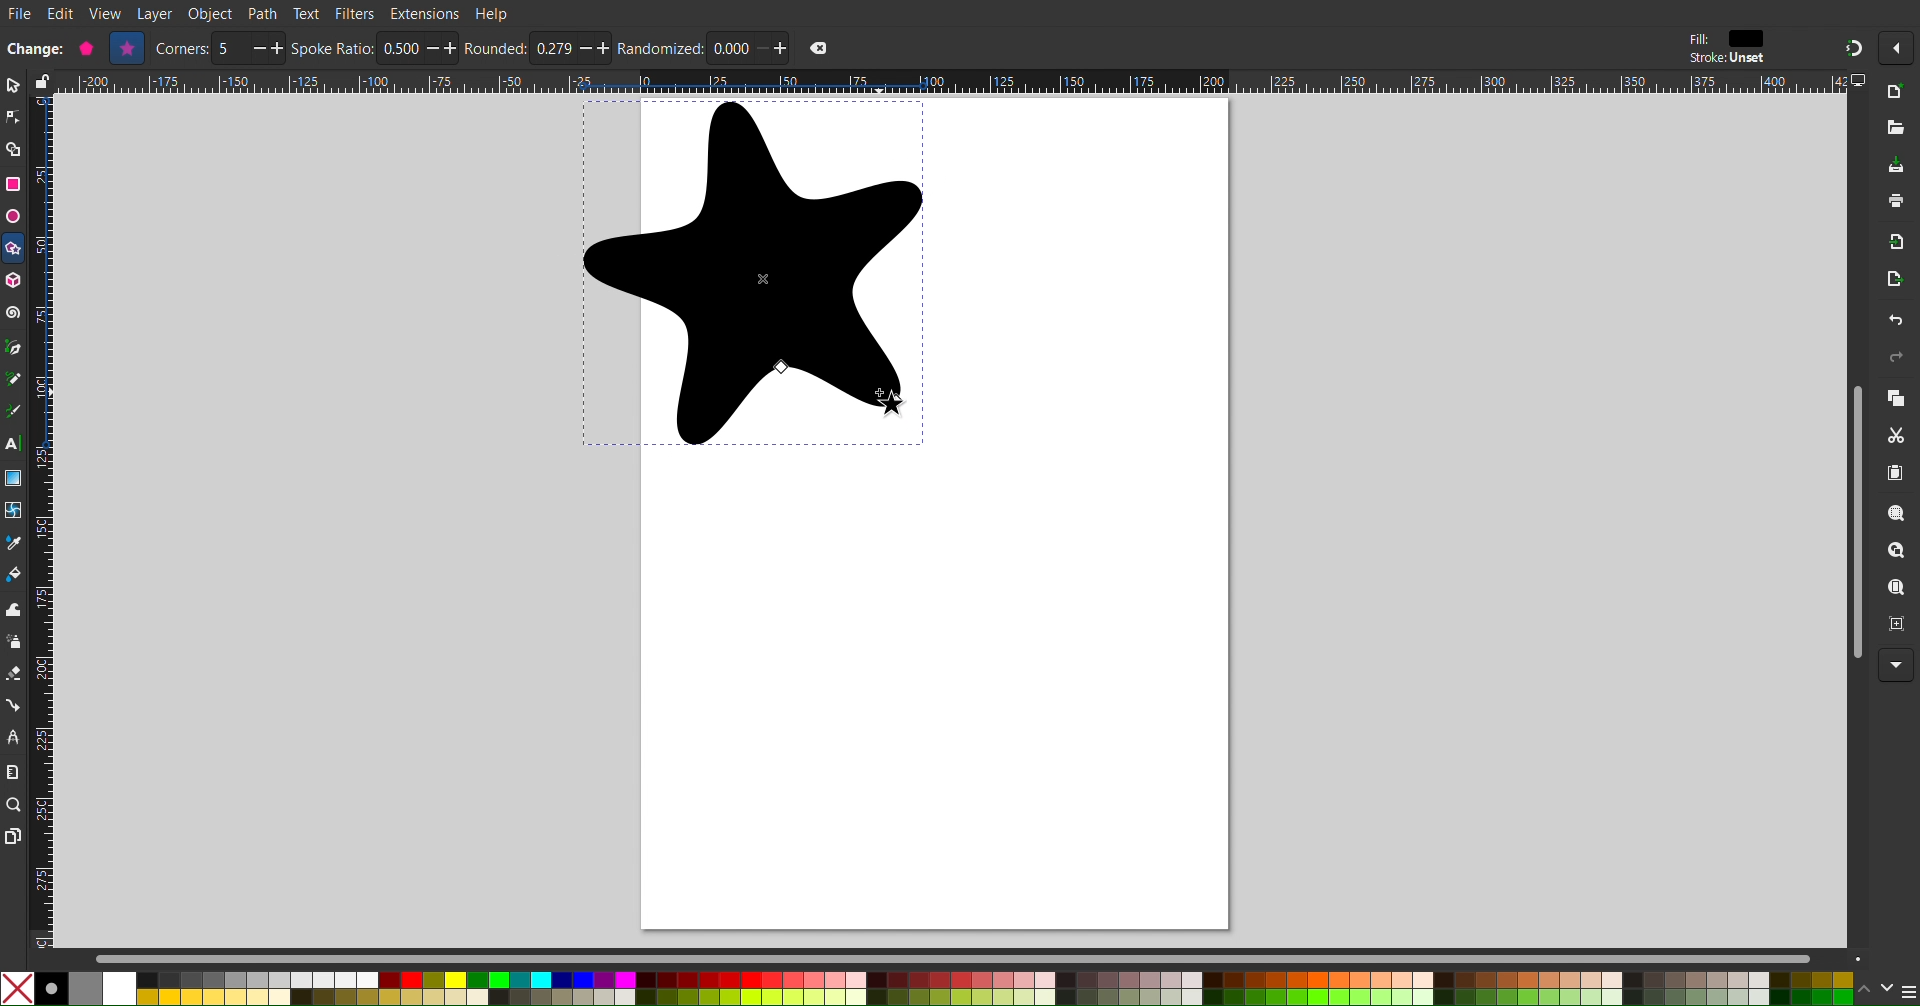 The width and height of the screenshot is (1920, 1006). I want to click on Import Bitmap, so click(1897, 246).